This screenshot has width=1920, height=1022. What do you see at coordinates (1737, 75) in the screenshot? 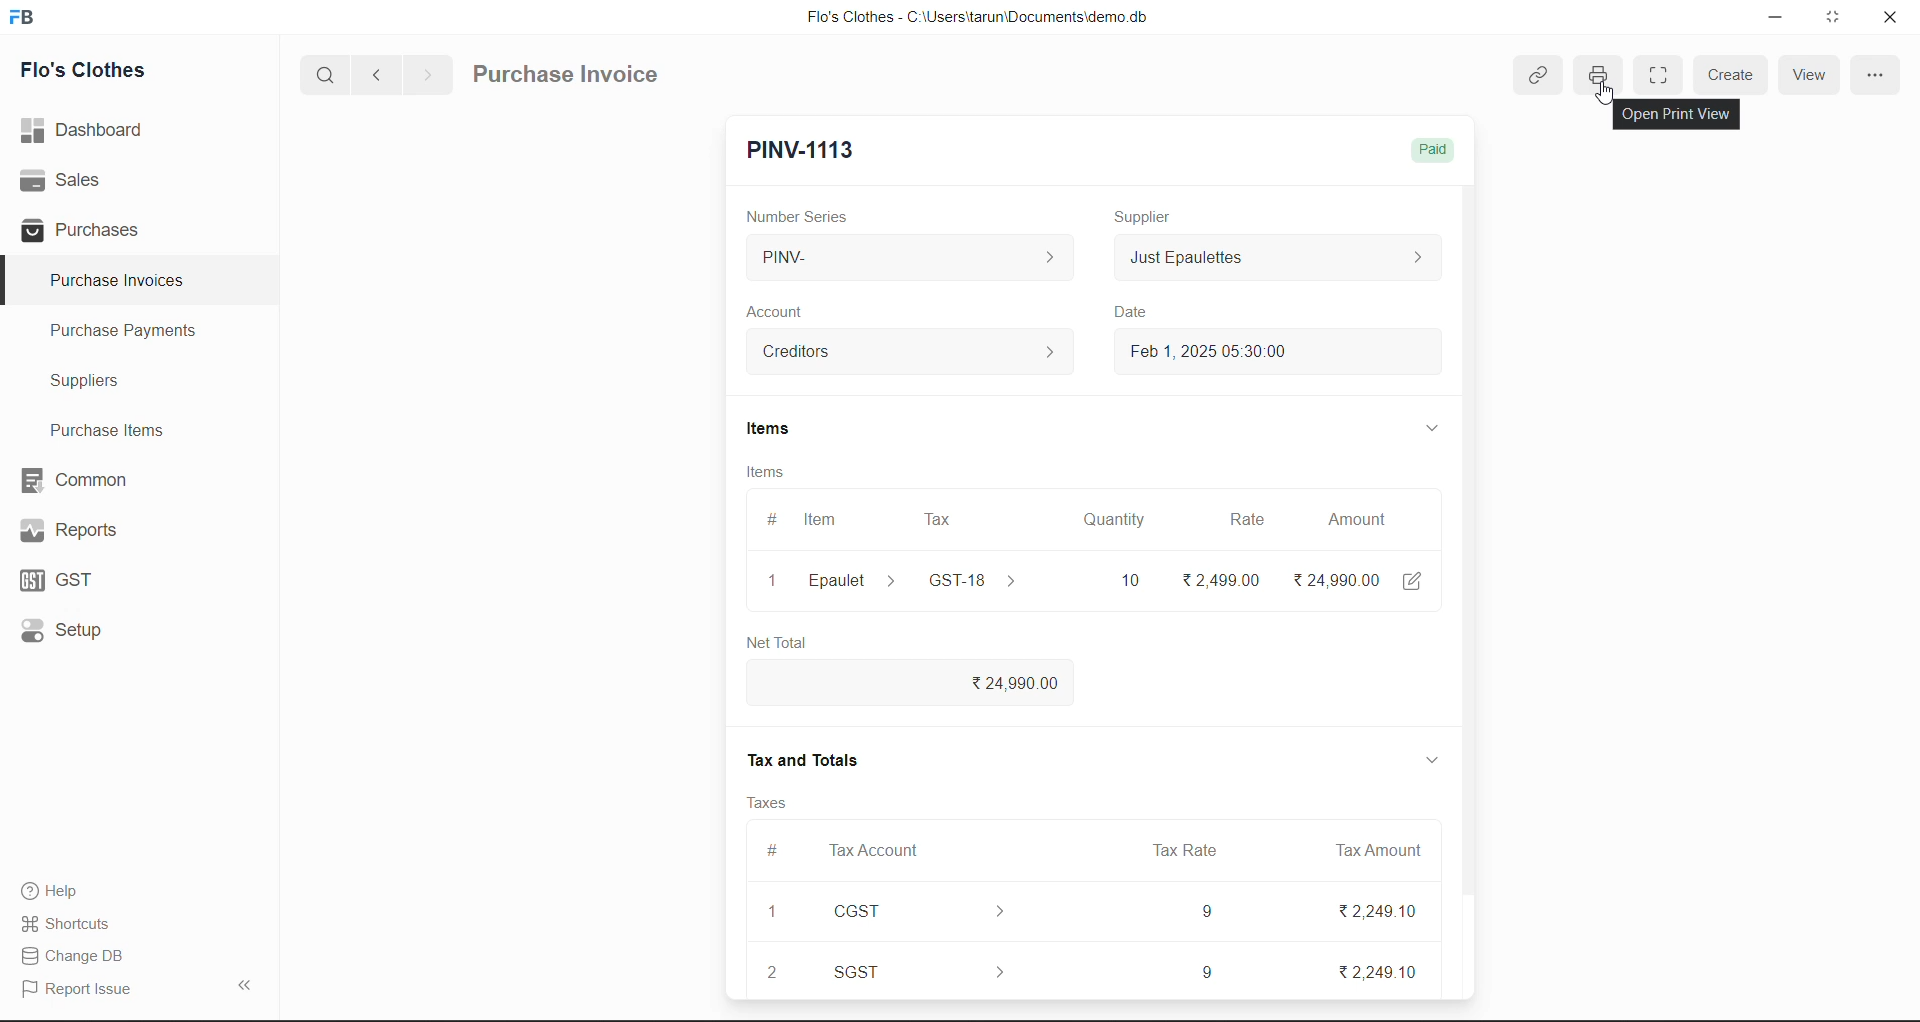
I see `create` at bounding box center [1737, 75].